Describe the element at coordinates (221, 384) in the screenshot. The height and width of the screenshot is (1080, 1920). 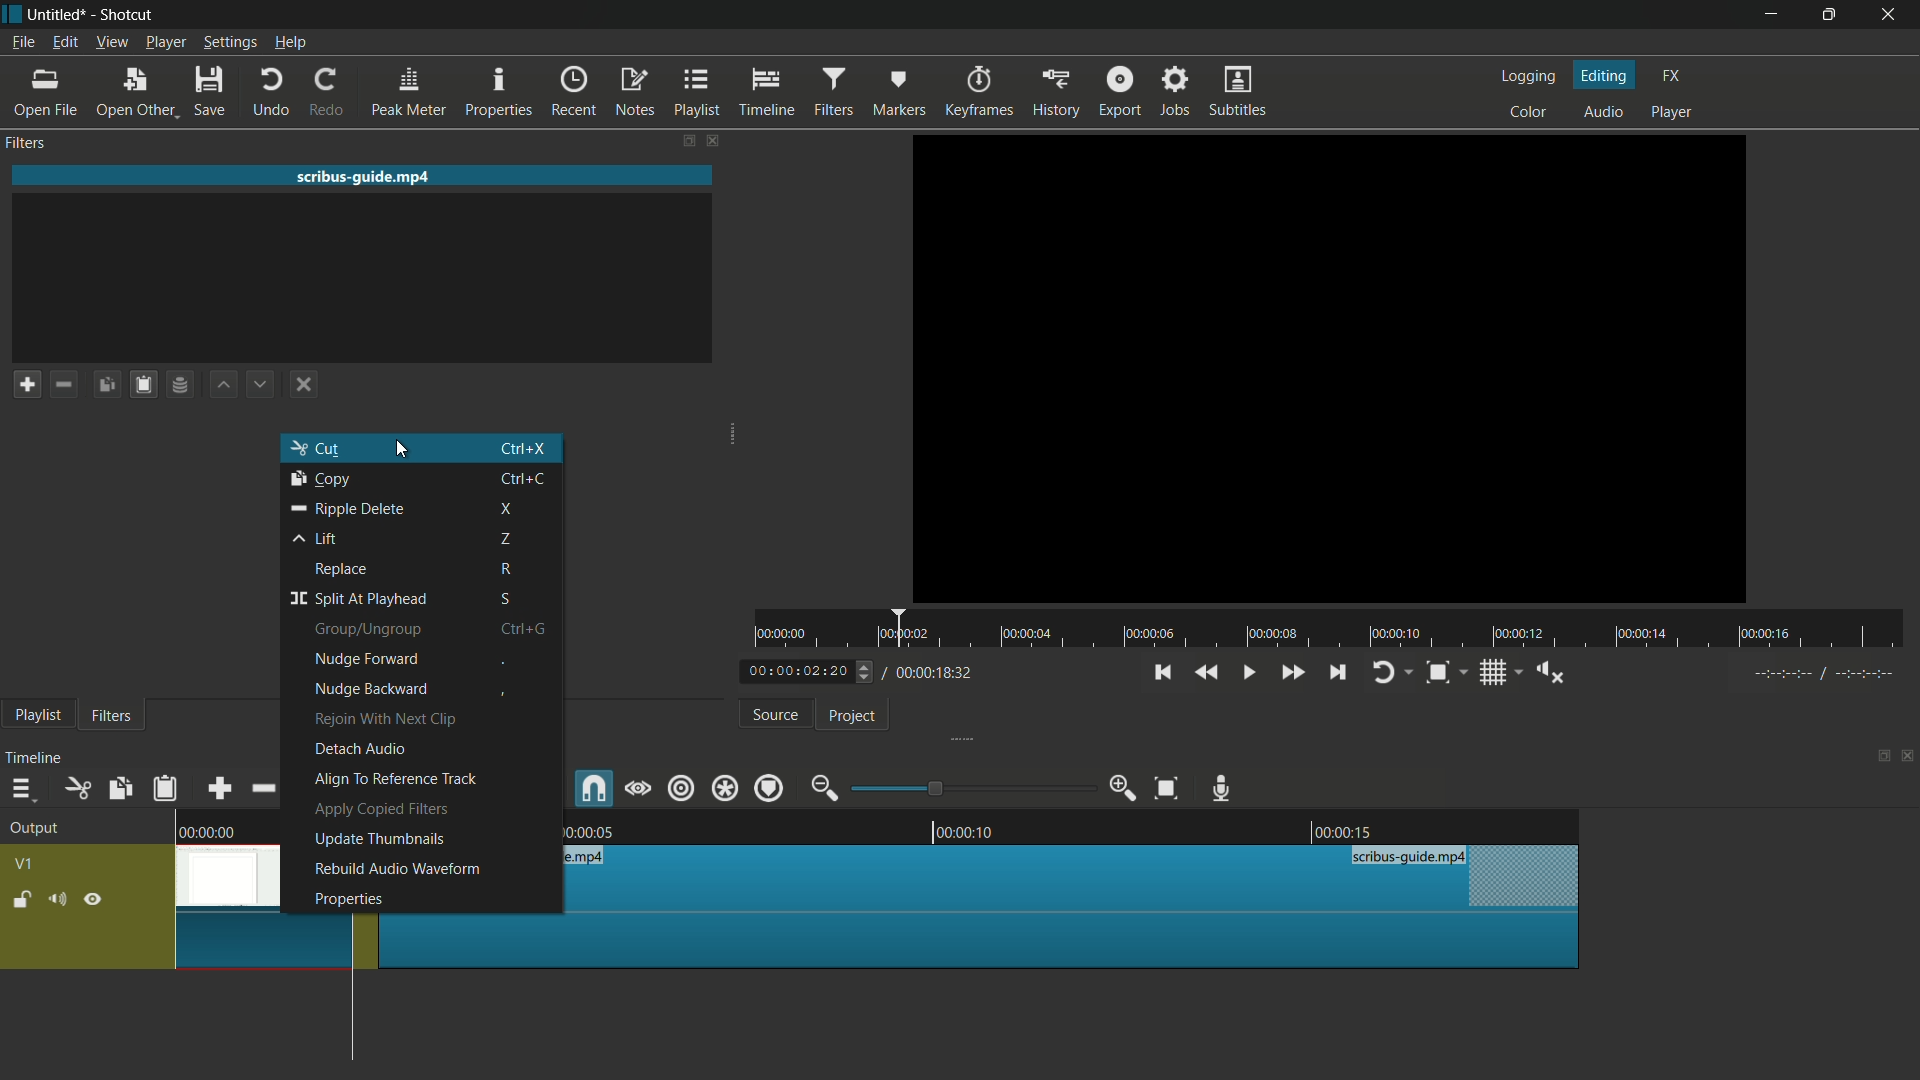
I see `move filter up` at that location.